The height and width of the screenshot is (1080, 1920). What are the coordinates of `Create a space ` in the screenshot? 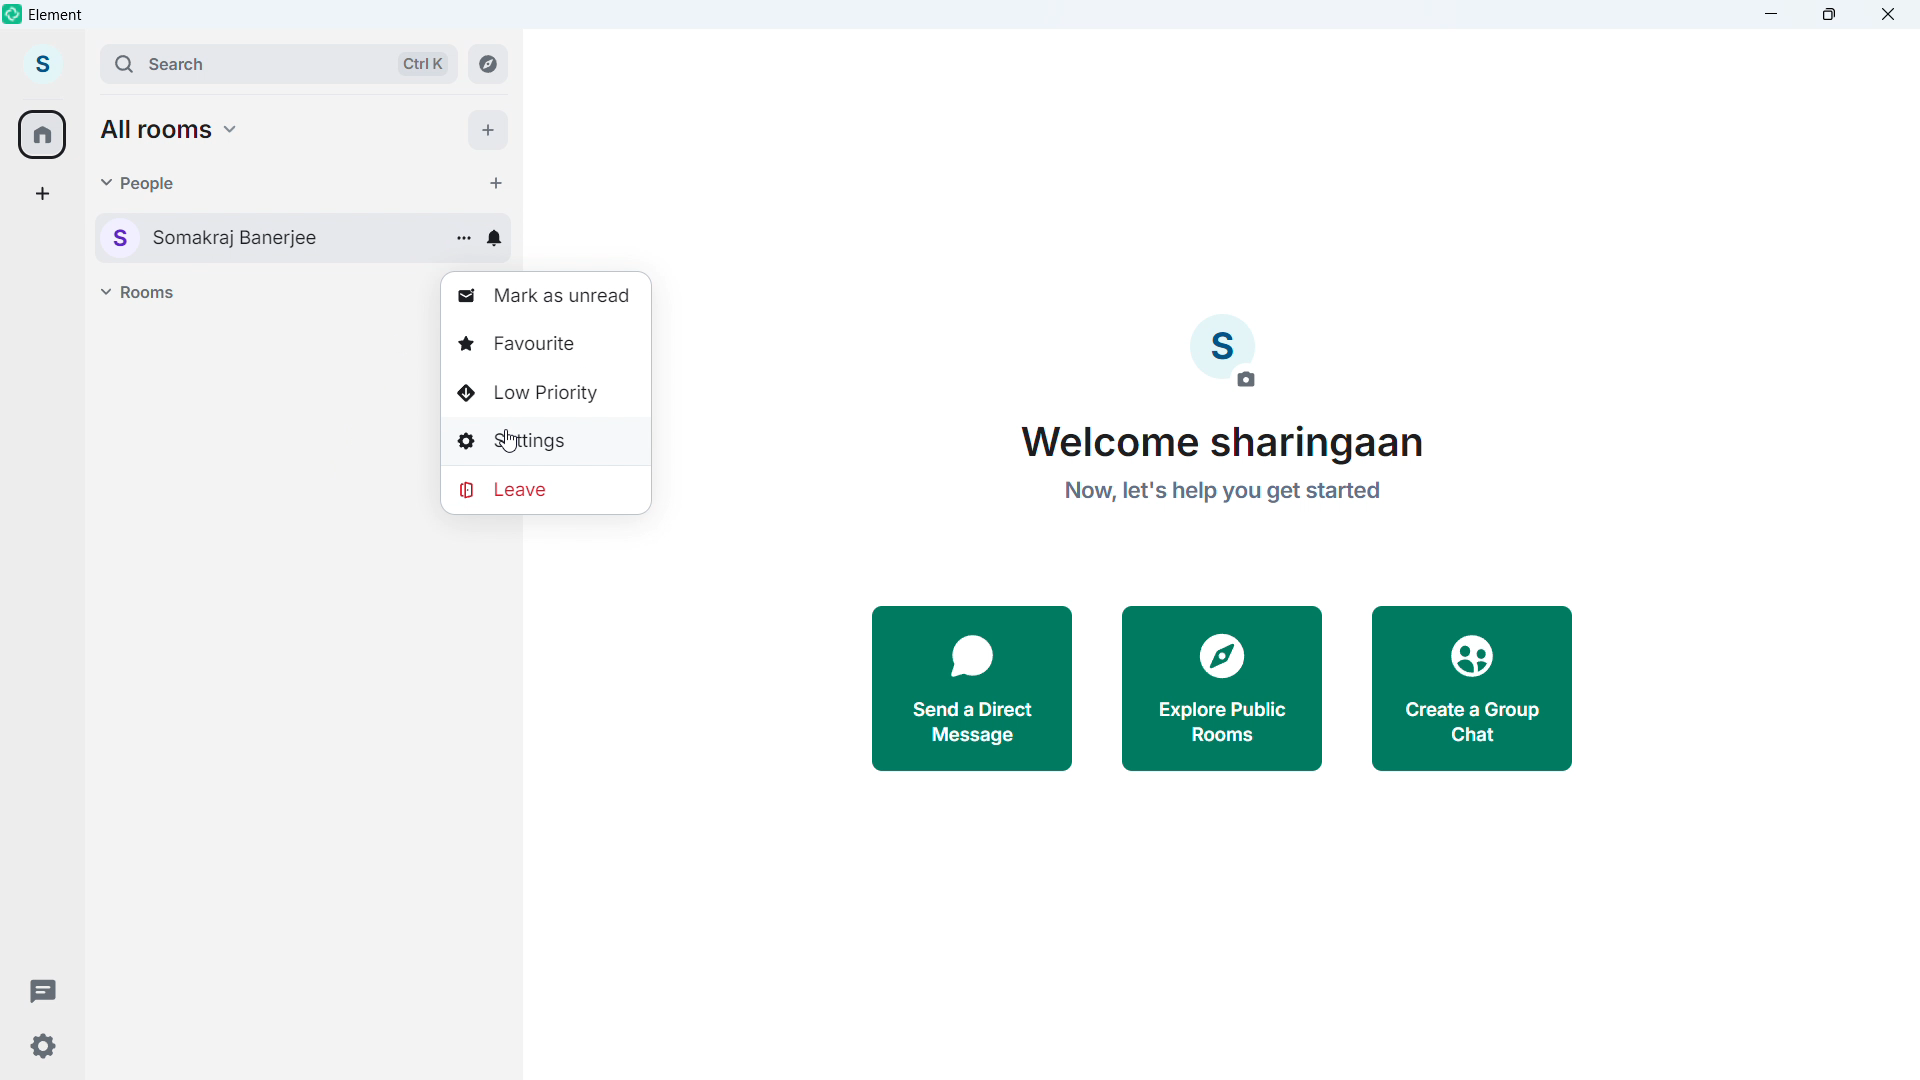 It's located at (41, 194).